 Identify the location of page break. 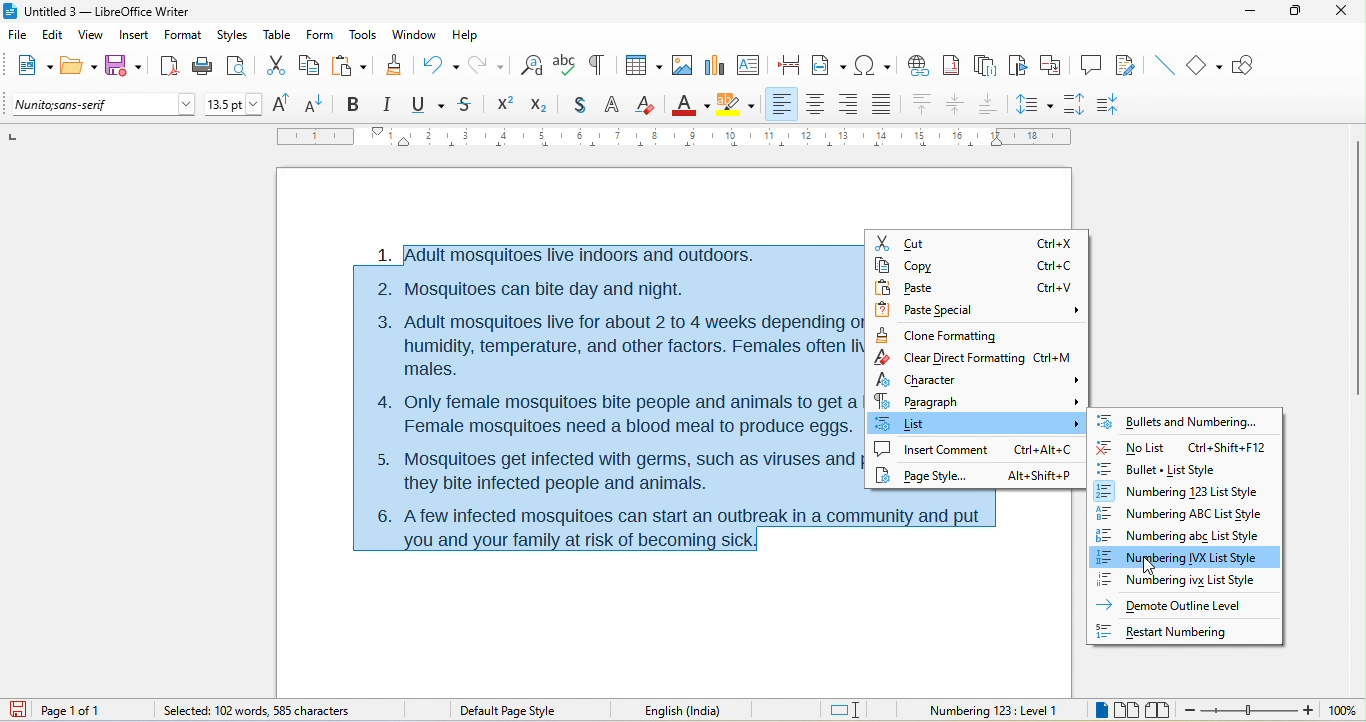
(792, 67).